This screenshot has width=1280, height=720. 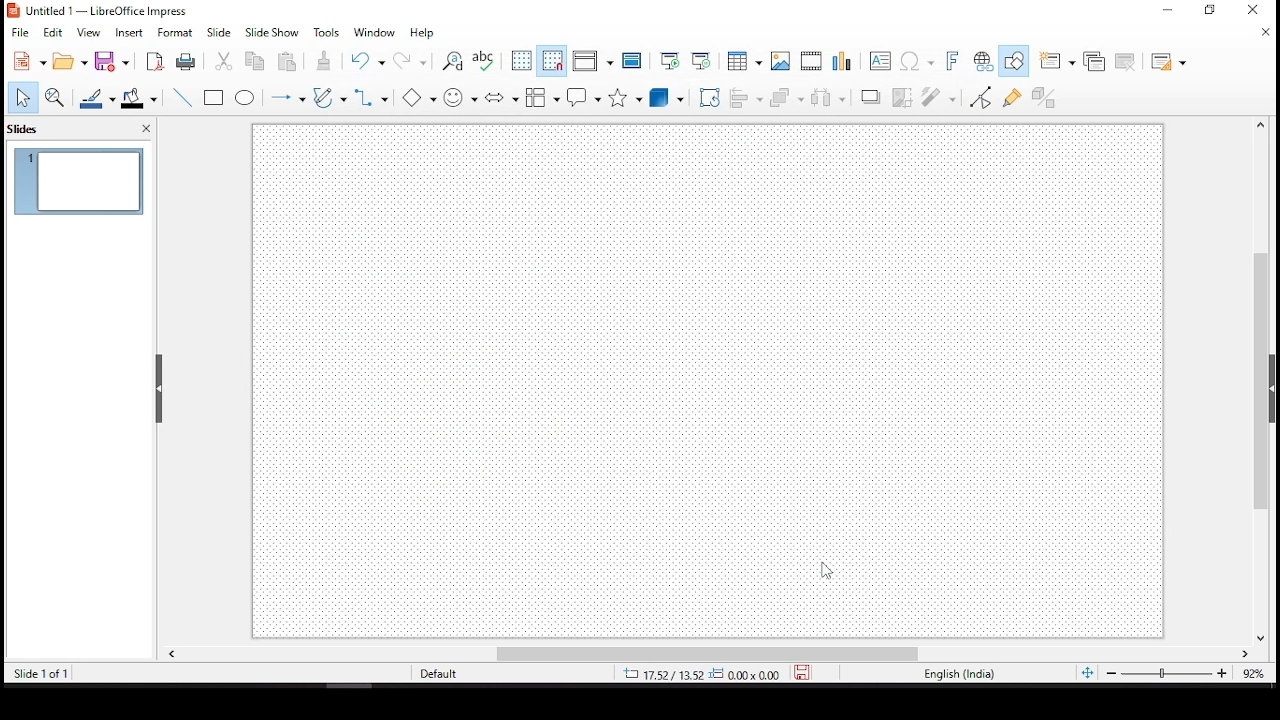 What do you see at coordinates (671, 59) in the screenshot?
I see `start from first slide` at bounding box center [671, 59].